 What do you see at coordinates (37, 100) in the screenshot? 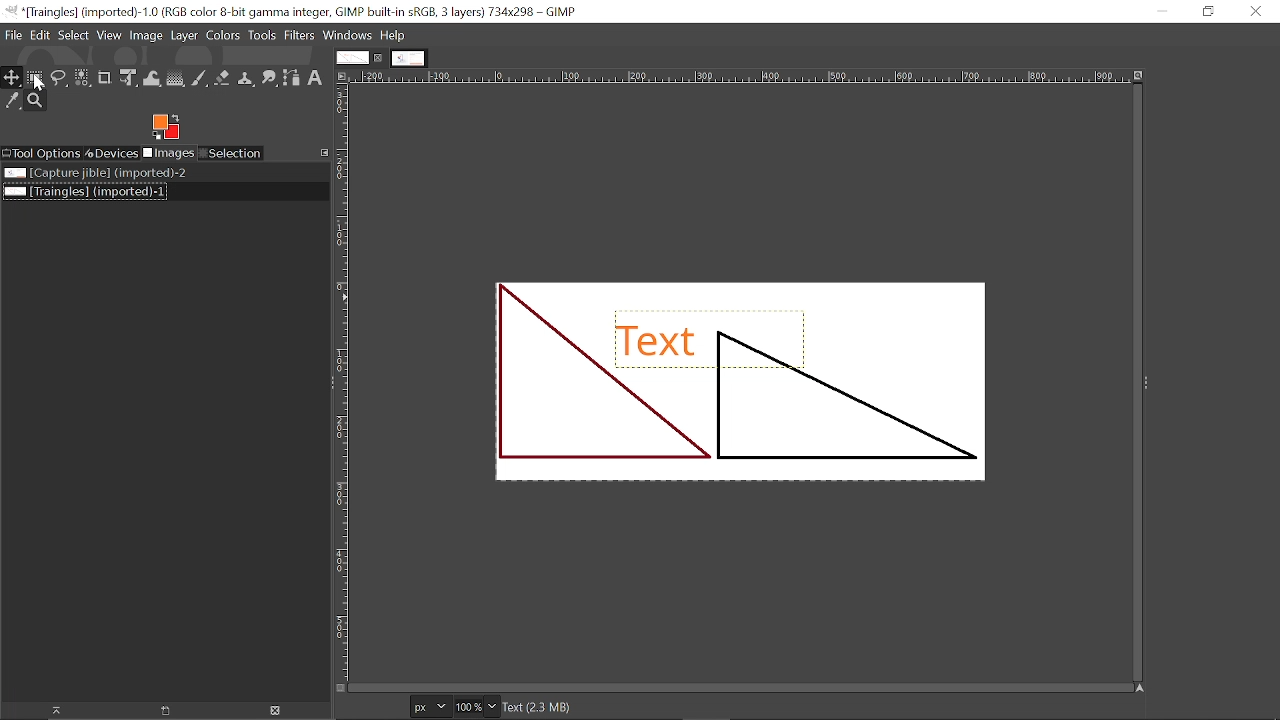
I see `Zoom tool` at bounding box center [37, 100].